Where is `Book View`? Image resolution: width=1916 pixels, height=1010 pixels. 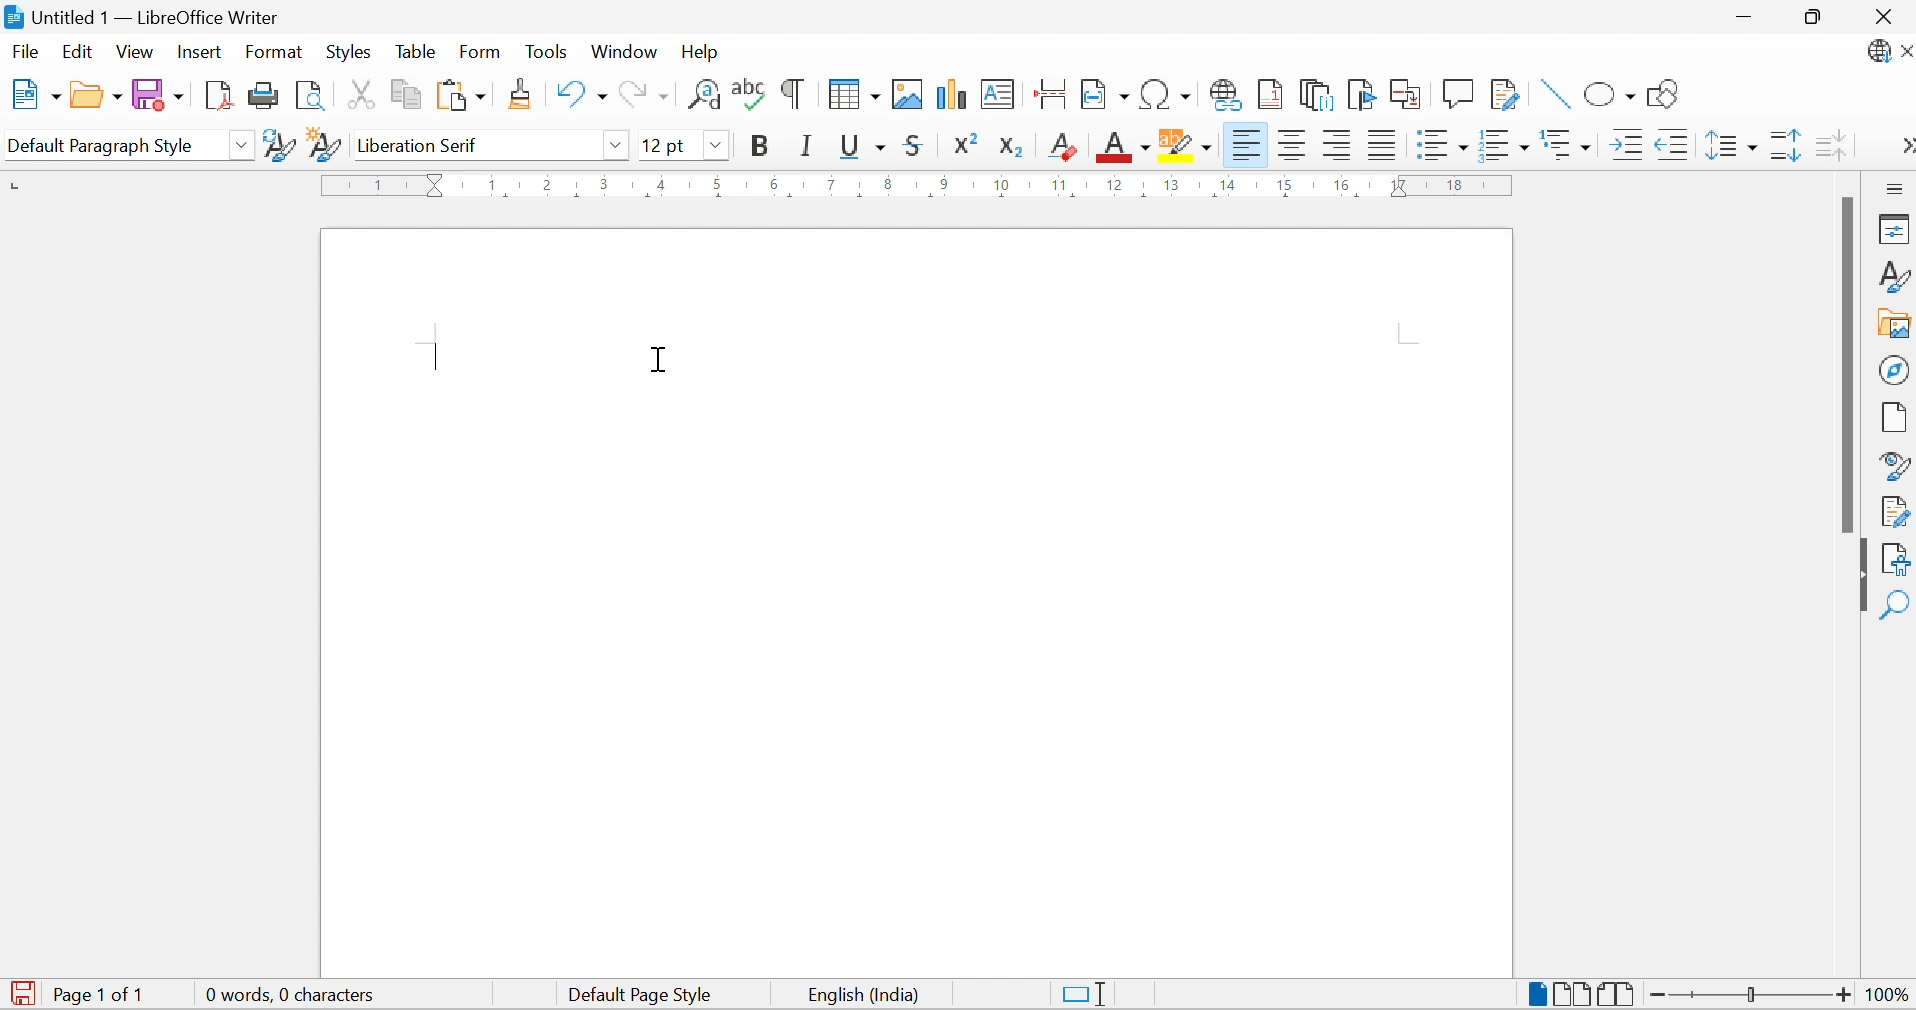
Book View is located at coordinates (1618, 994).